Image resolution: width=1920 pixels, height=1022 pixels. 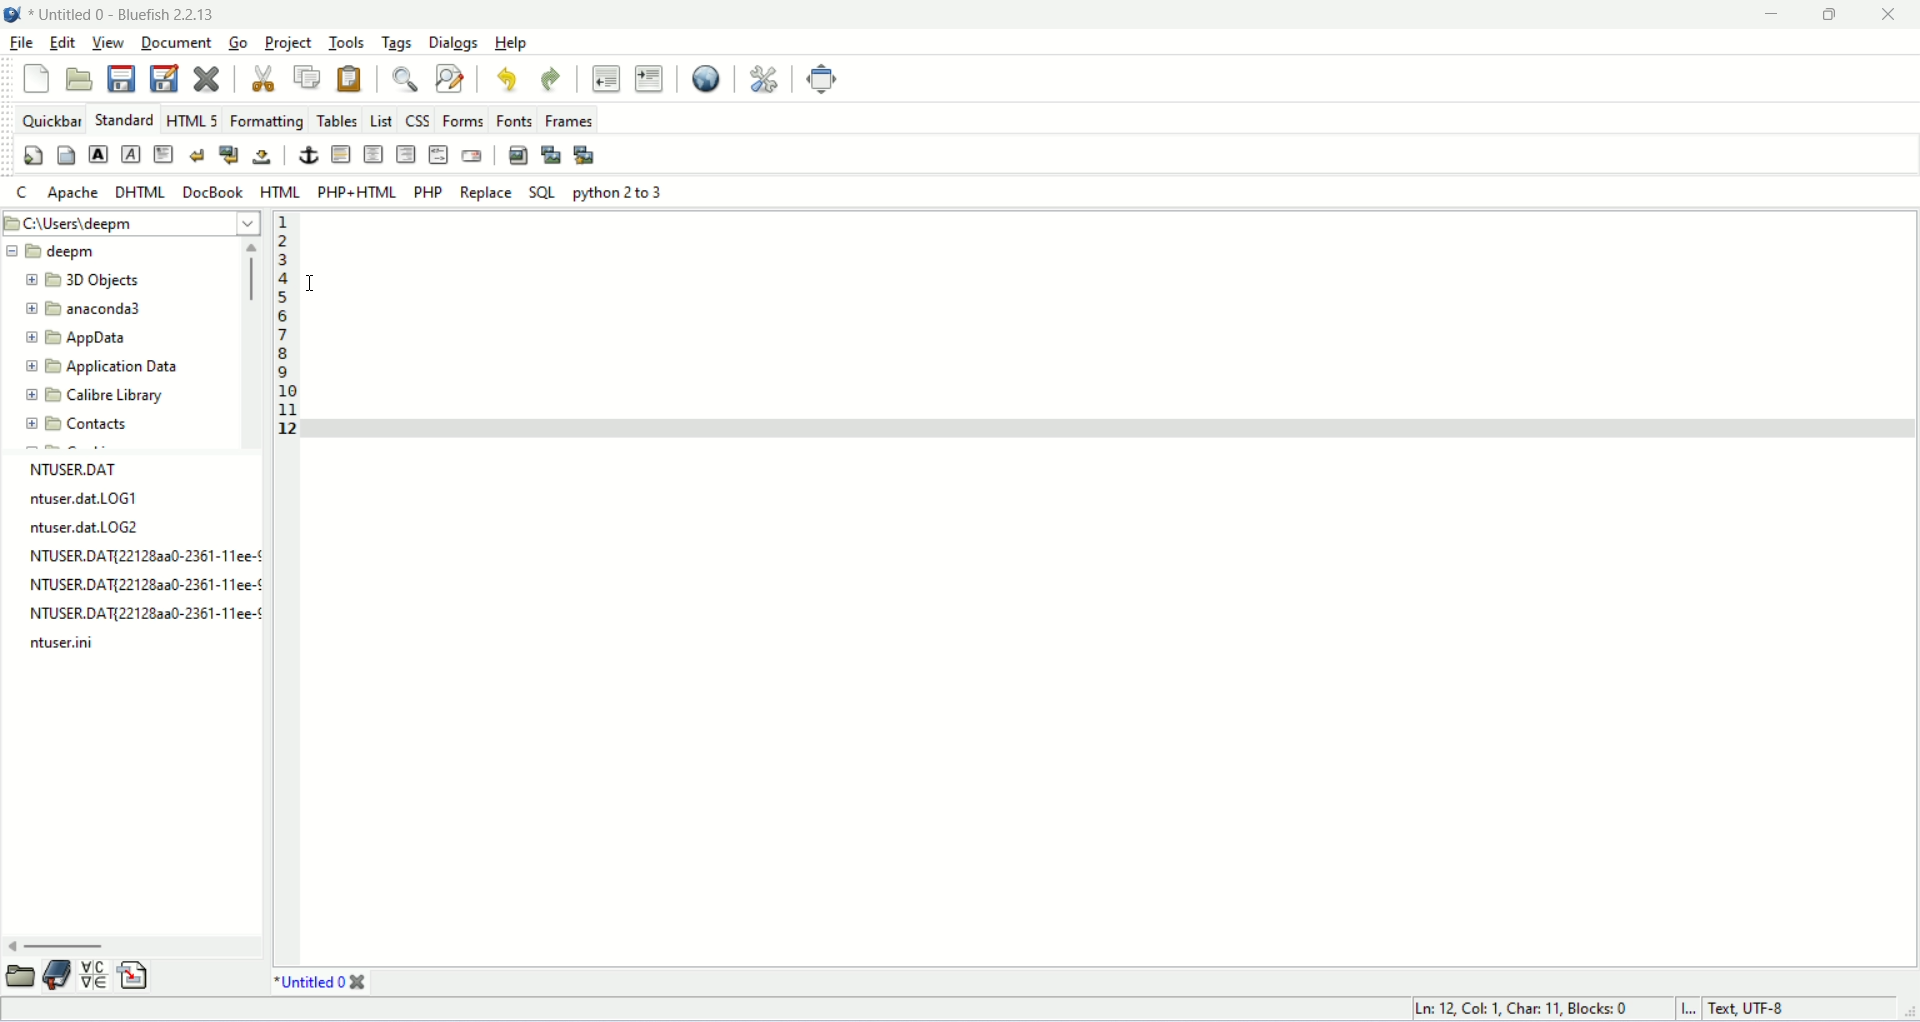 I want to click on center, so click(x=375, y=153).